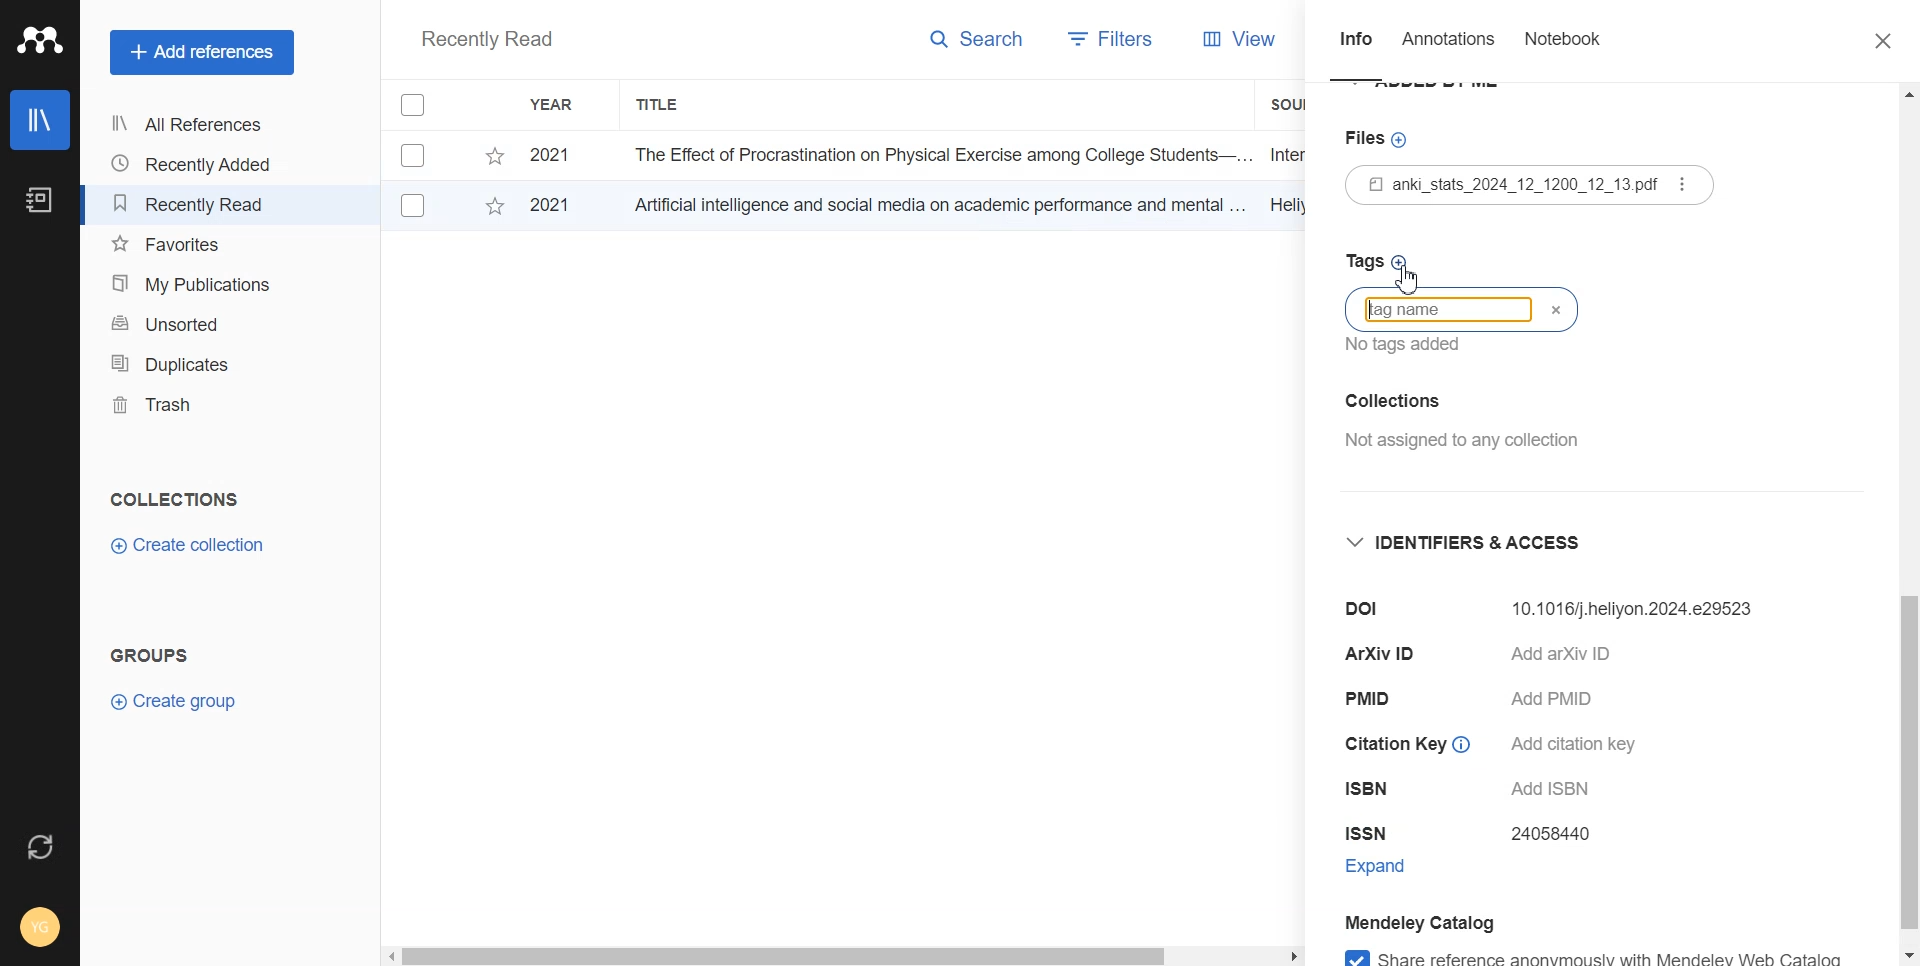 The height and width of the screenshot is (966, 1920). I want to click on The Effect of Procrastination on Physical Exercise among College Students—..., so click(935, 154).